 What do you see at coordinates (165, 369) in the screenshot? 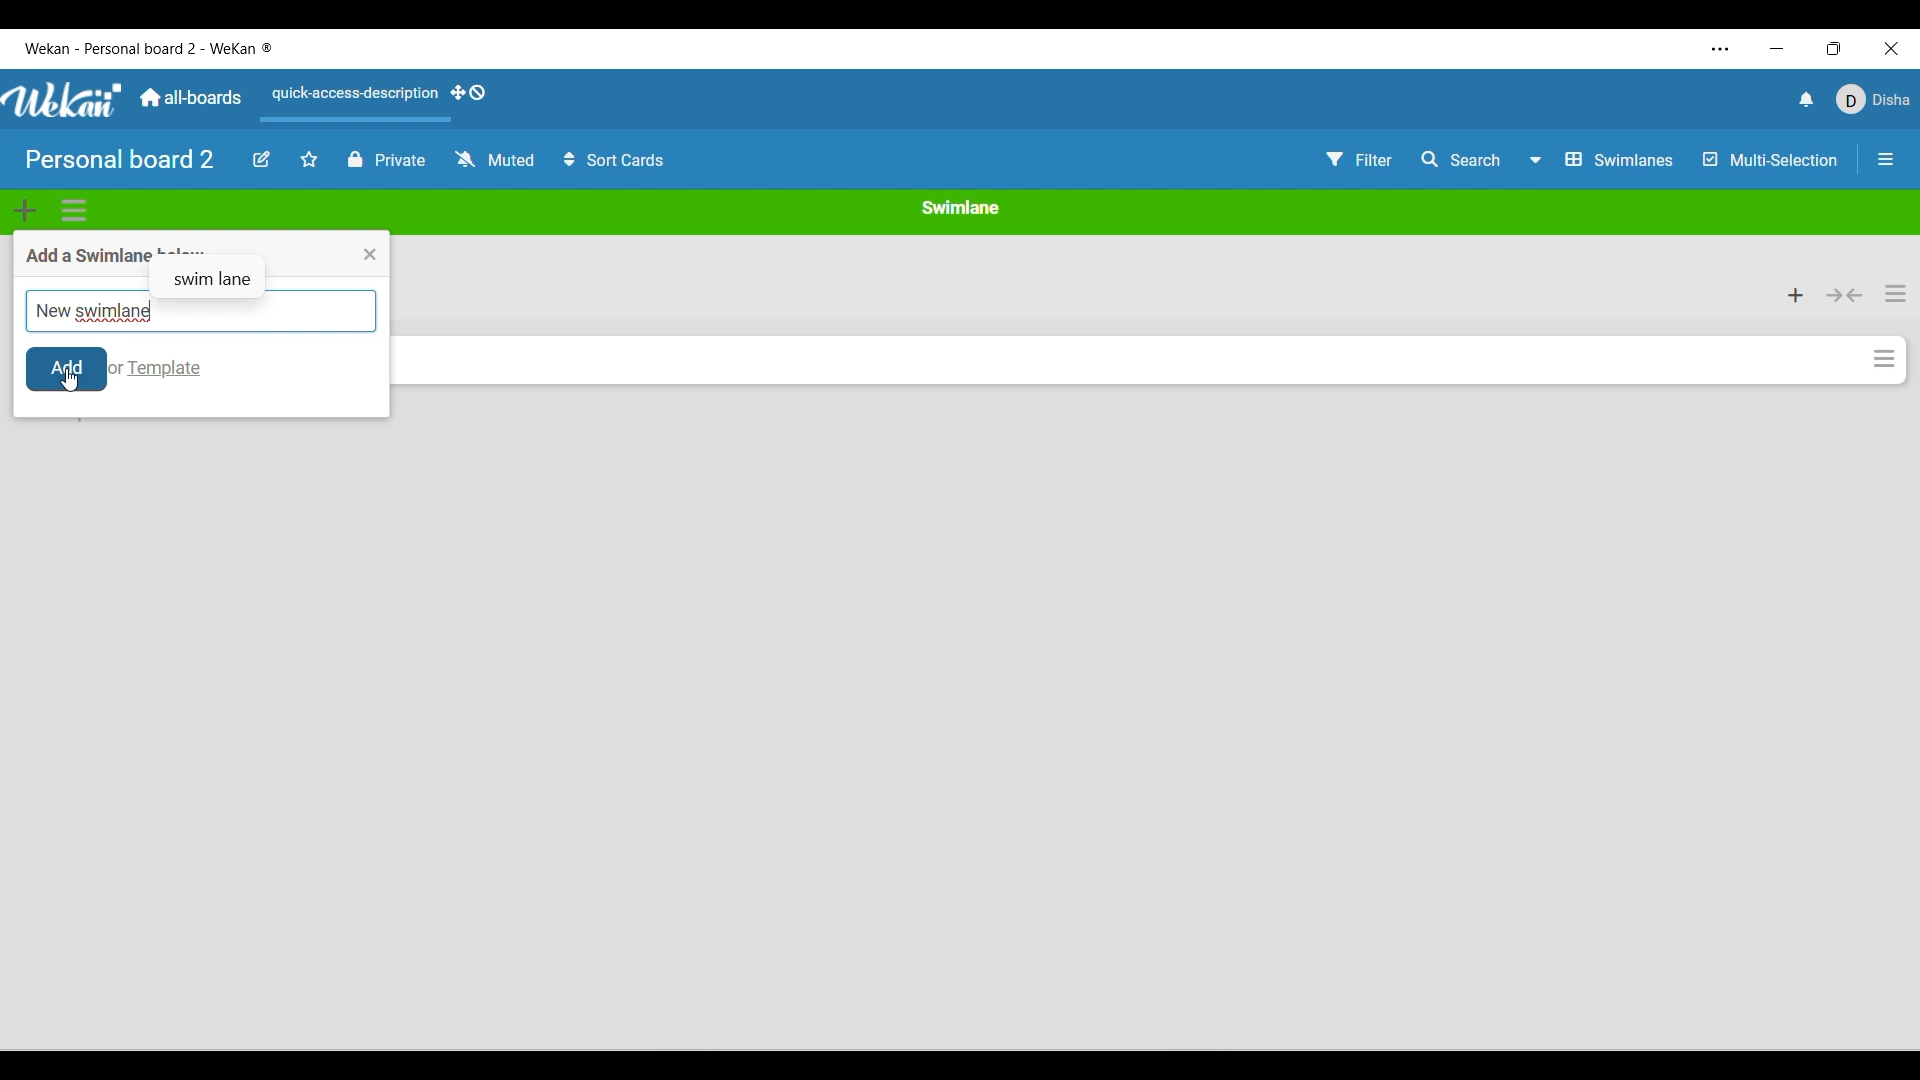
I see `Template options to choose from` at bounding box center [165, 369].